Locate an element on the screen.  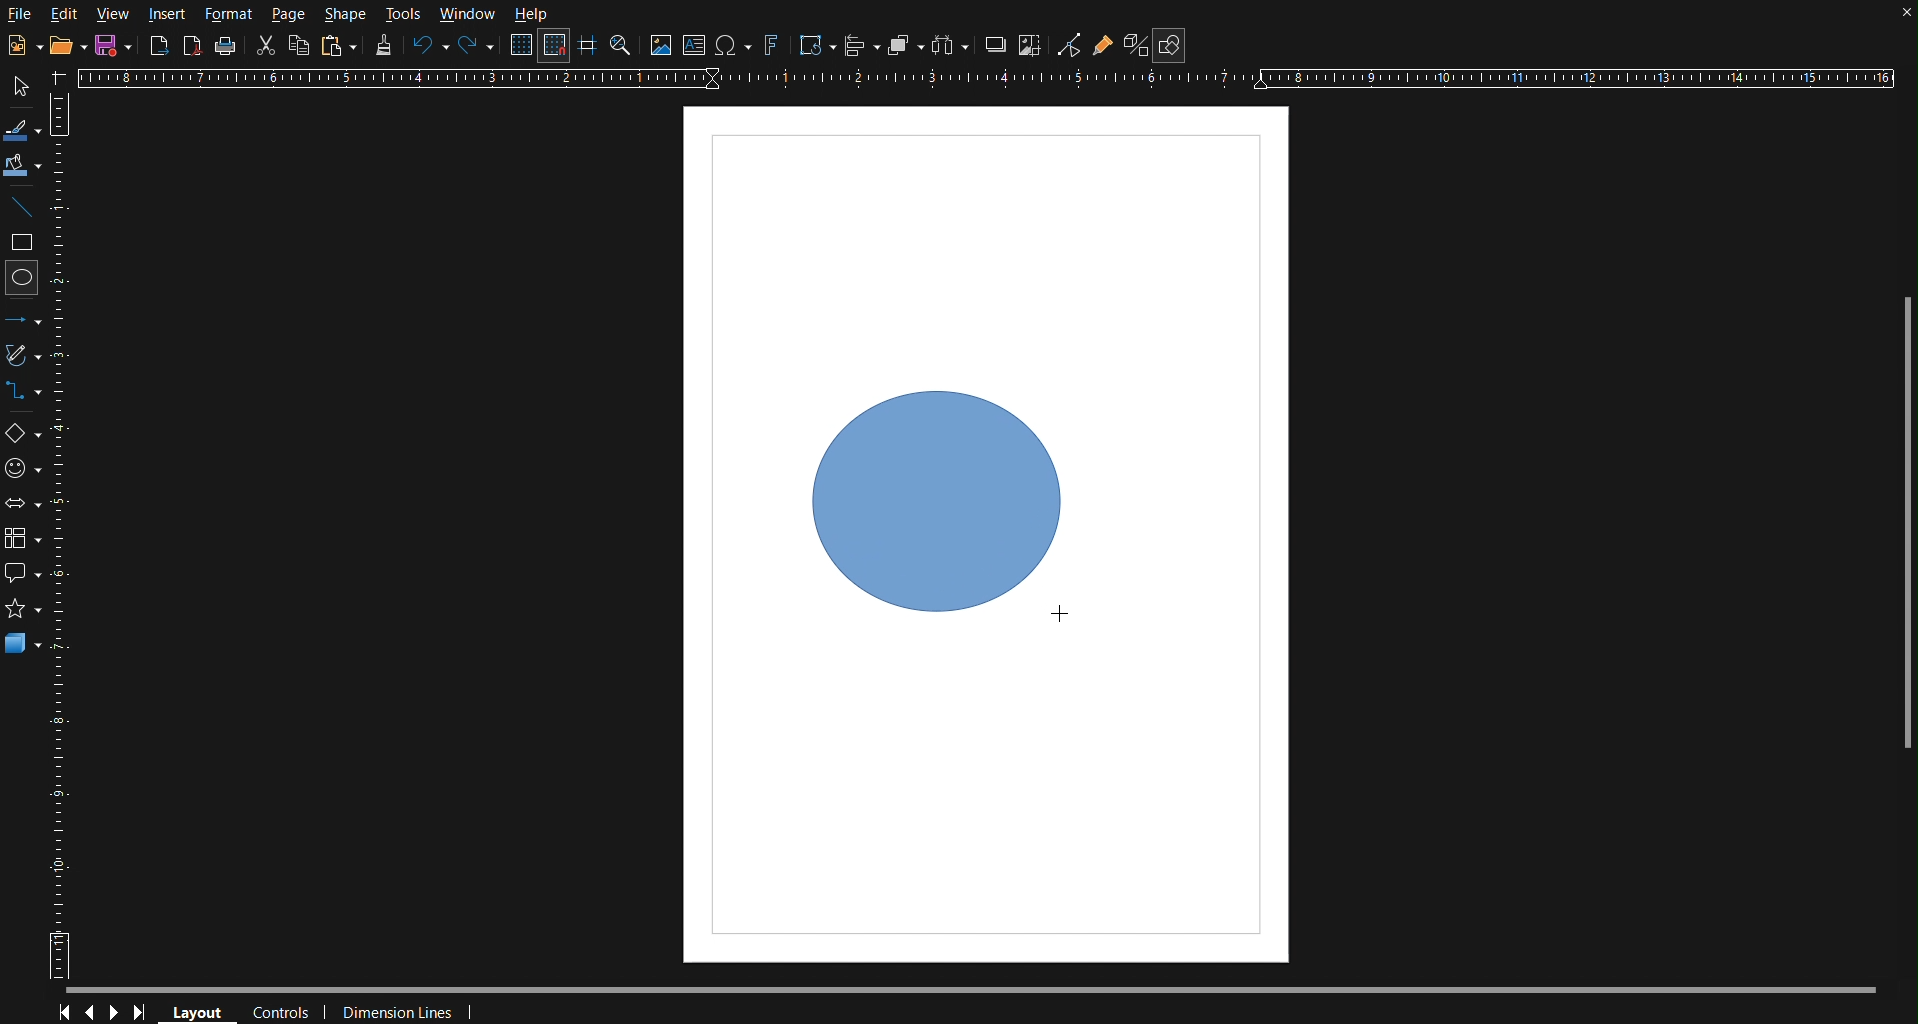
Copy is located at coordinates (299, 45).